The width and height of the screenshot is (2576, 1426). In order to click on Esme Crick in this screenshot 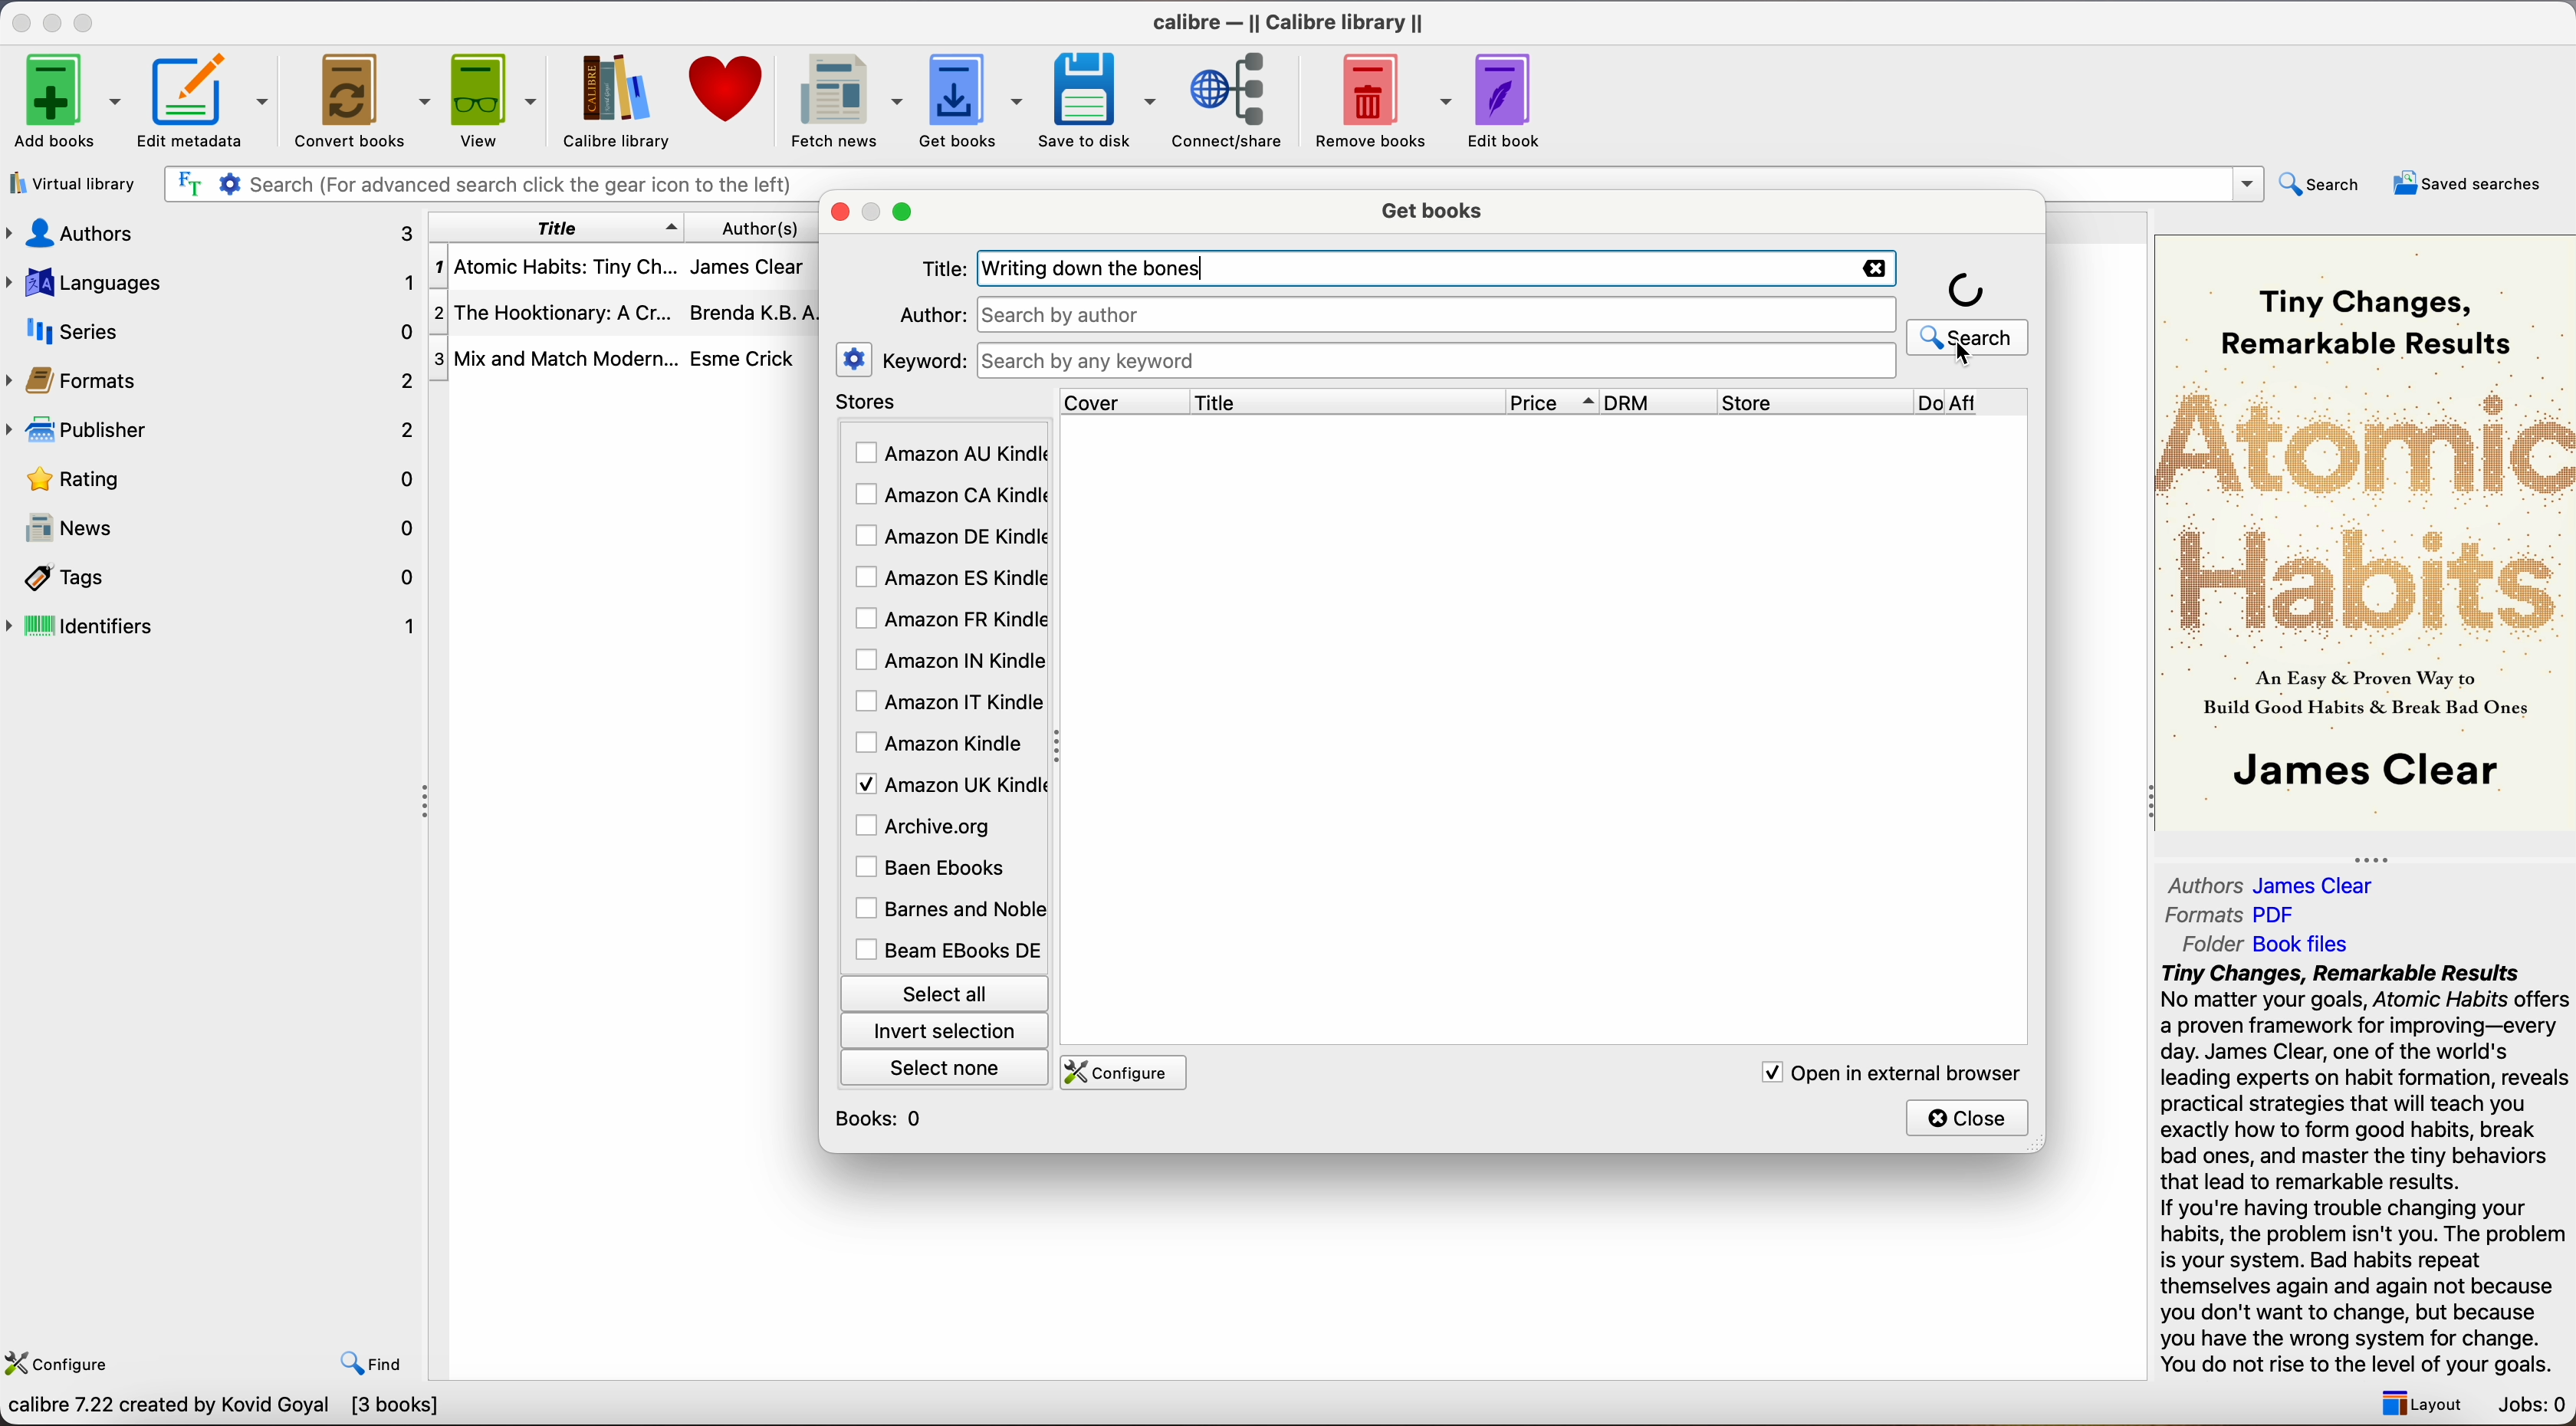, I will do `click(743, 358)`.